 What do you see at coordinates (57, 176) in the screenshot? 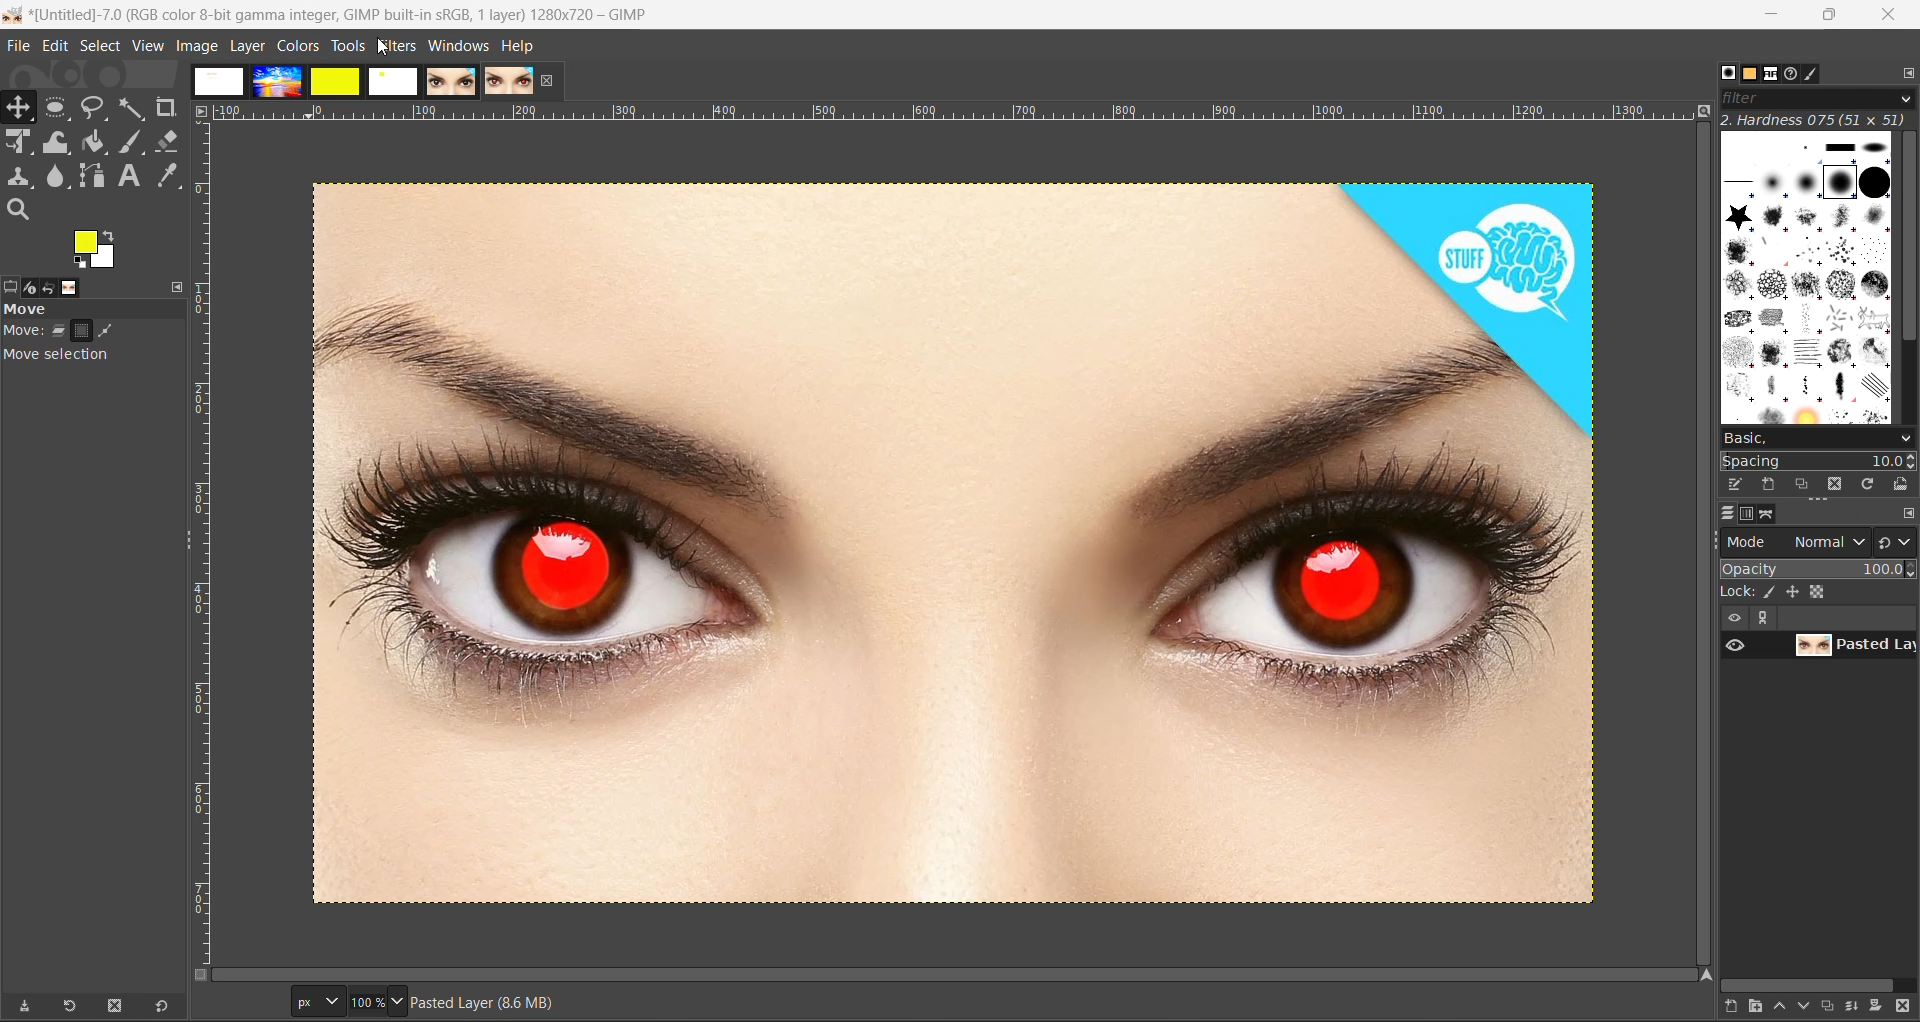
I see `smudge tool` at bounding box center [57, 176].